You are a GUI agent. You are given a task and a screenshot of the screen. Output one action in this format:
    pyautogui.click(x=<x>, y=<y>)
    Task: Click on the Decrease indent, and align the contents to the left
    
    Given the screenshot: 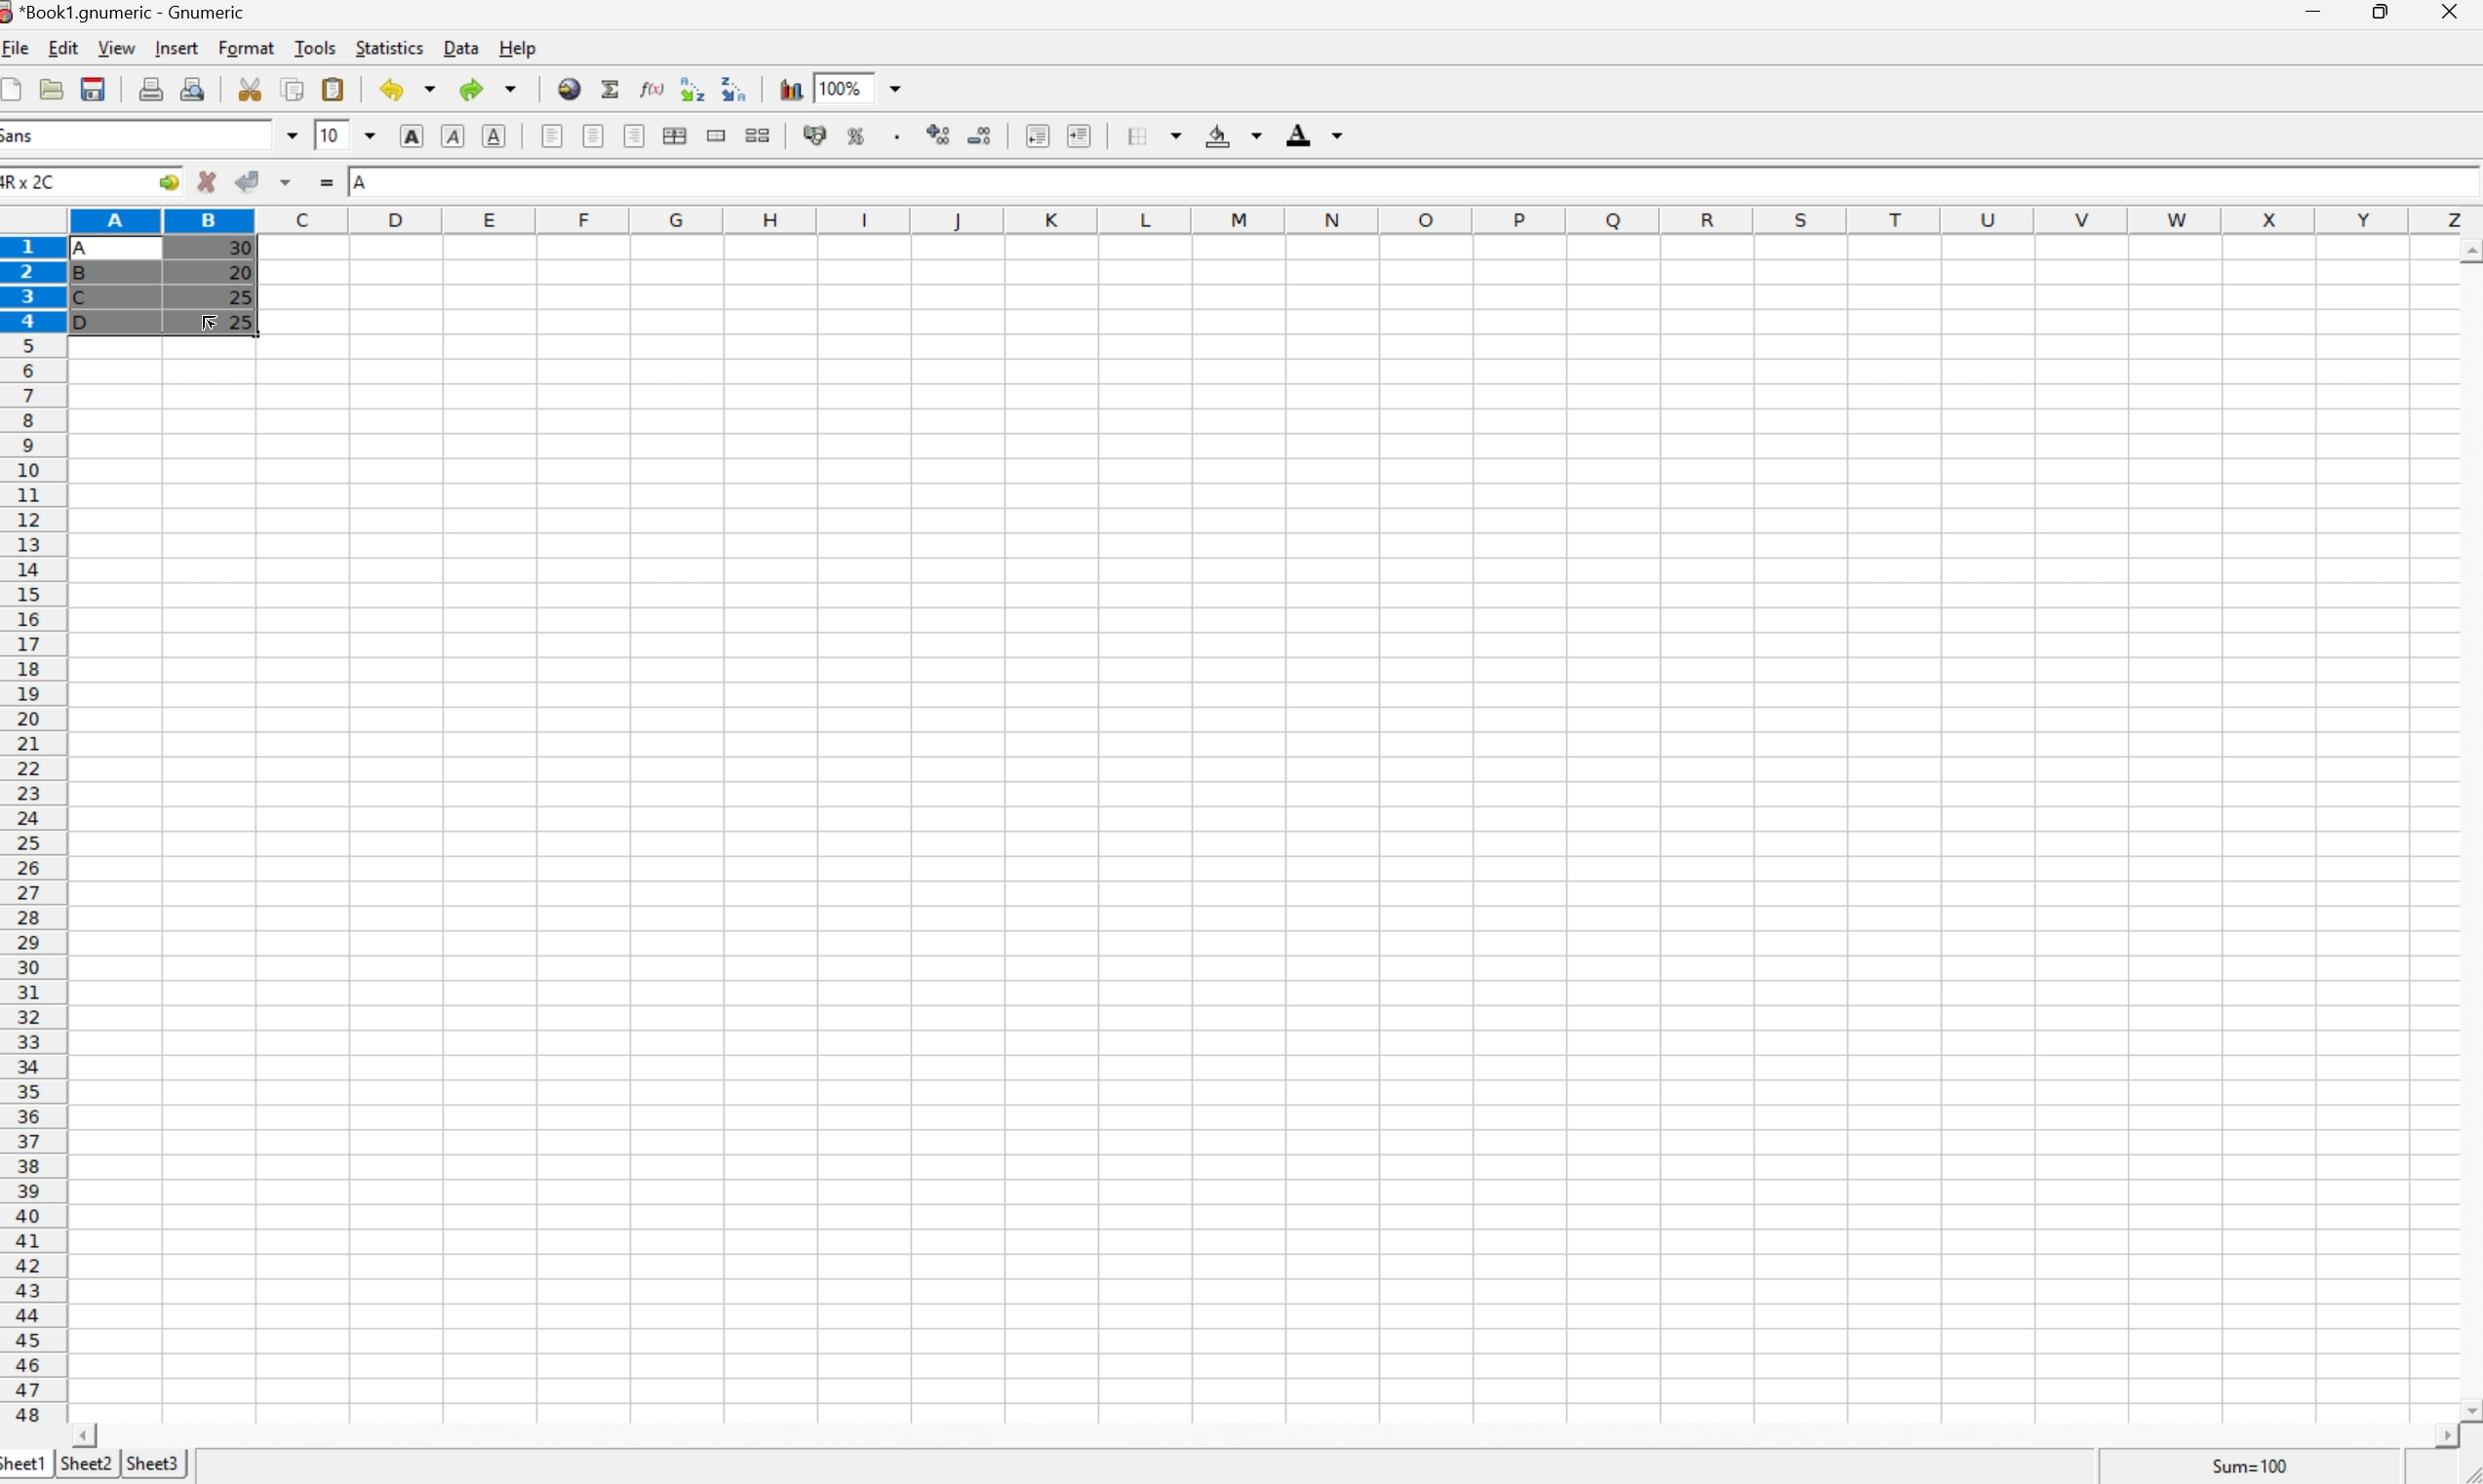 What is the action you would take?
    pyautogui.click(x=1037, y=137)
    